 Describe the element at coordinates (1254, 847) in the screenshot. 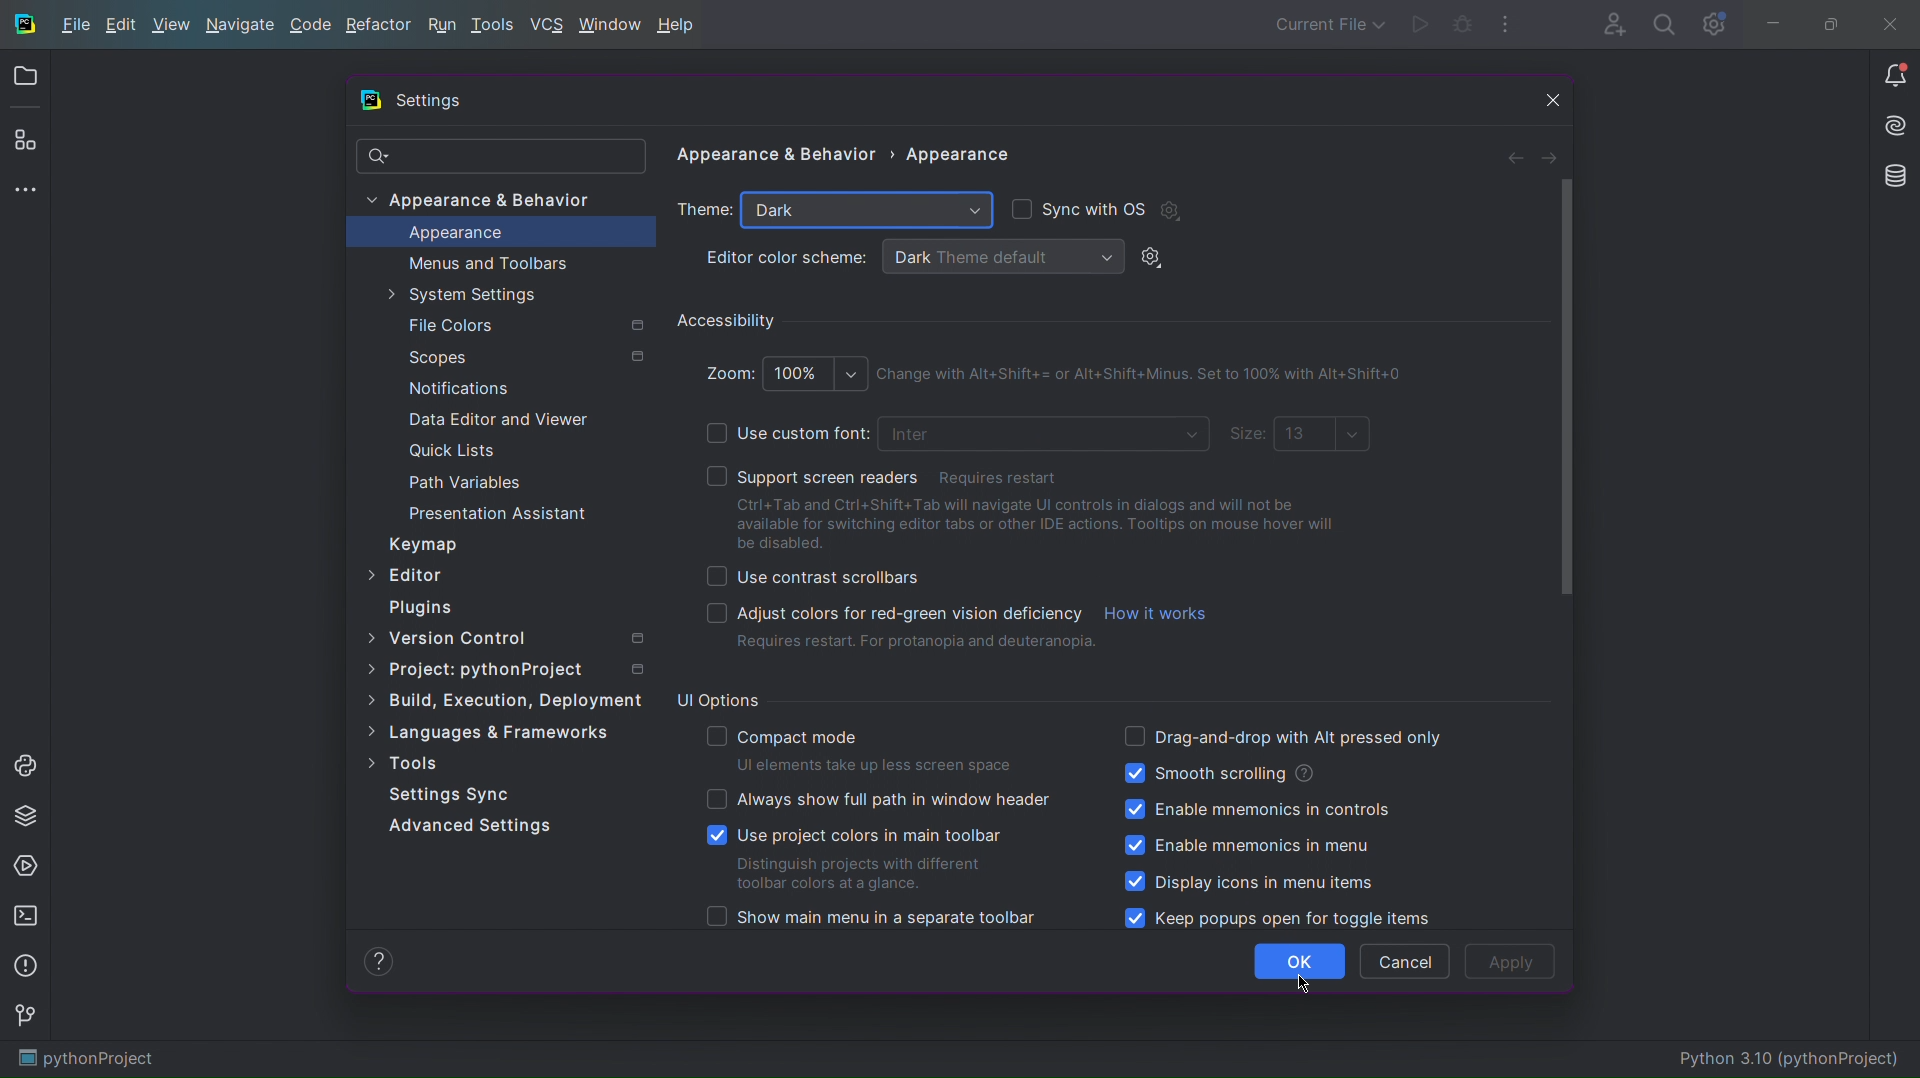

I see `Enable mnemonics in menu` at that location.